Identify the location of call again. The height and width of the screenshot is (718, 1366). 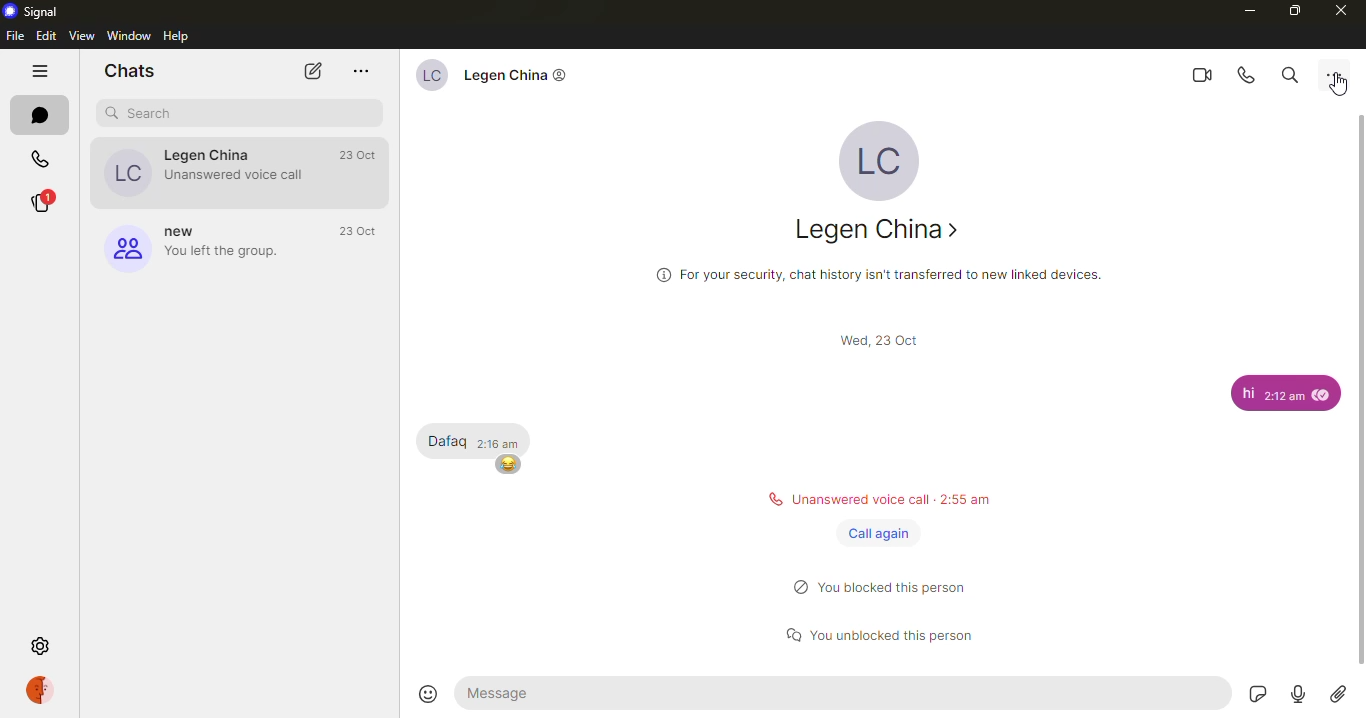
(877, 533).